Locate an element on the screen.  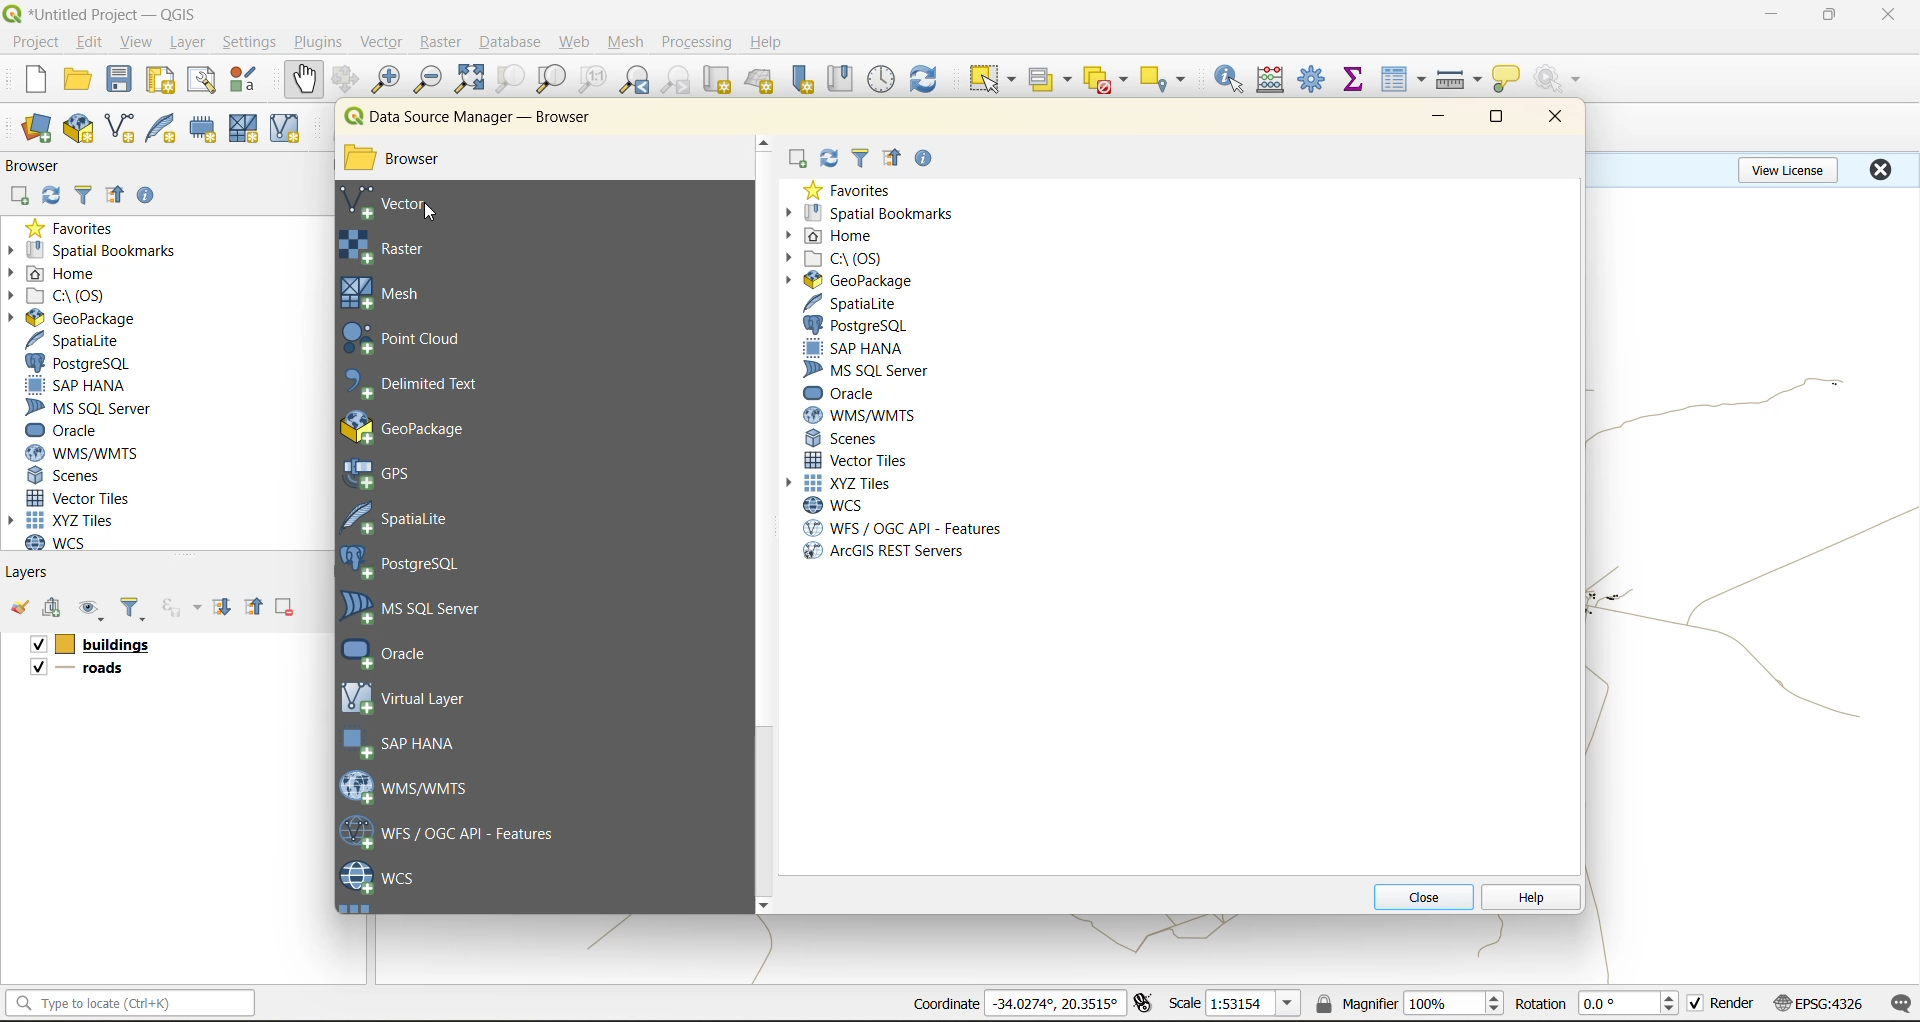
new spatialite layer is located at coordinates (166, 126).